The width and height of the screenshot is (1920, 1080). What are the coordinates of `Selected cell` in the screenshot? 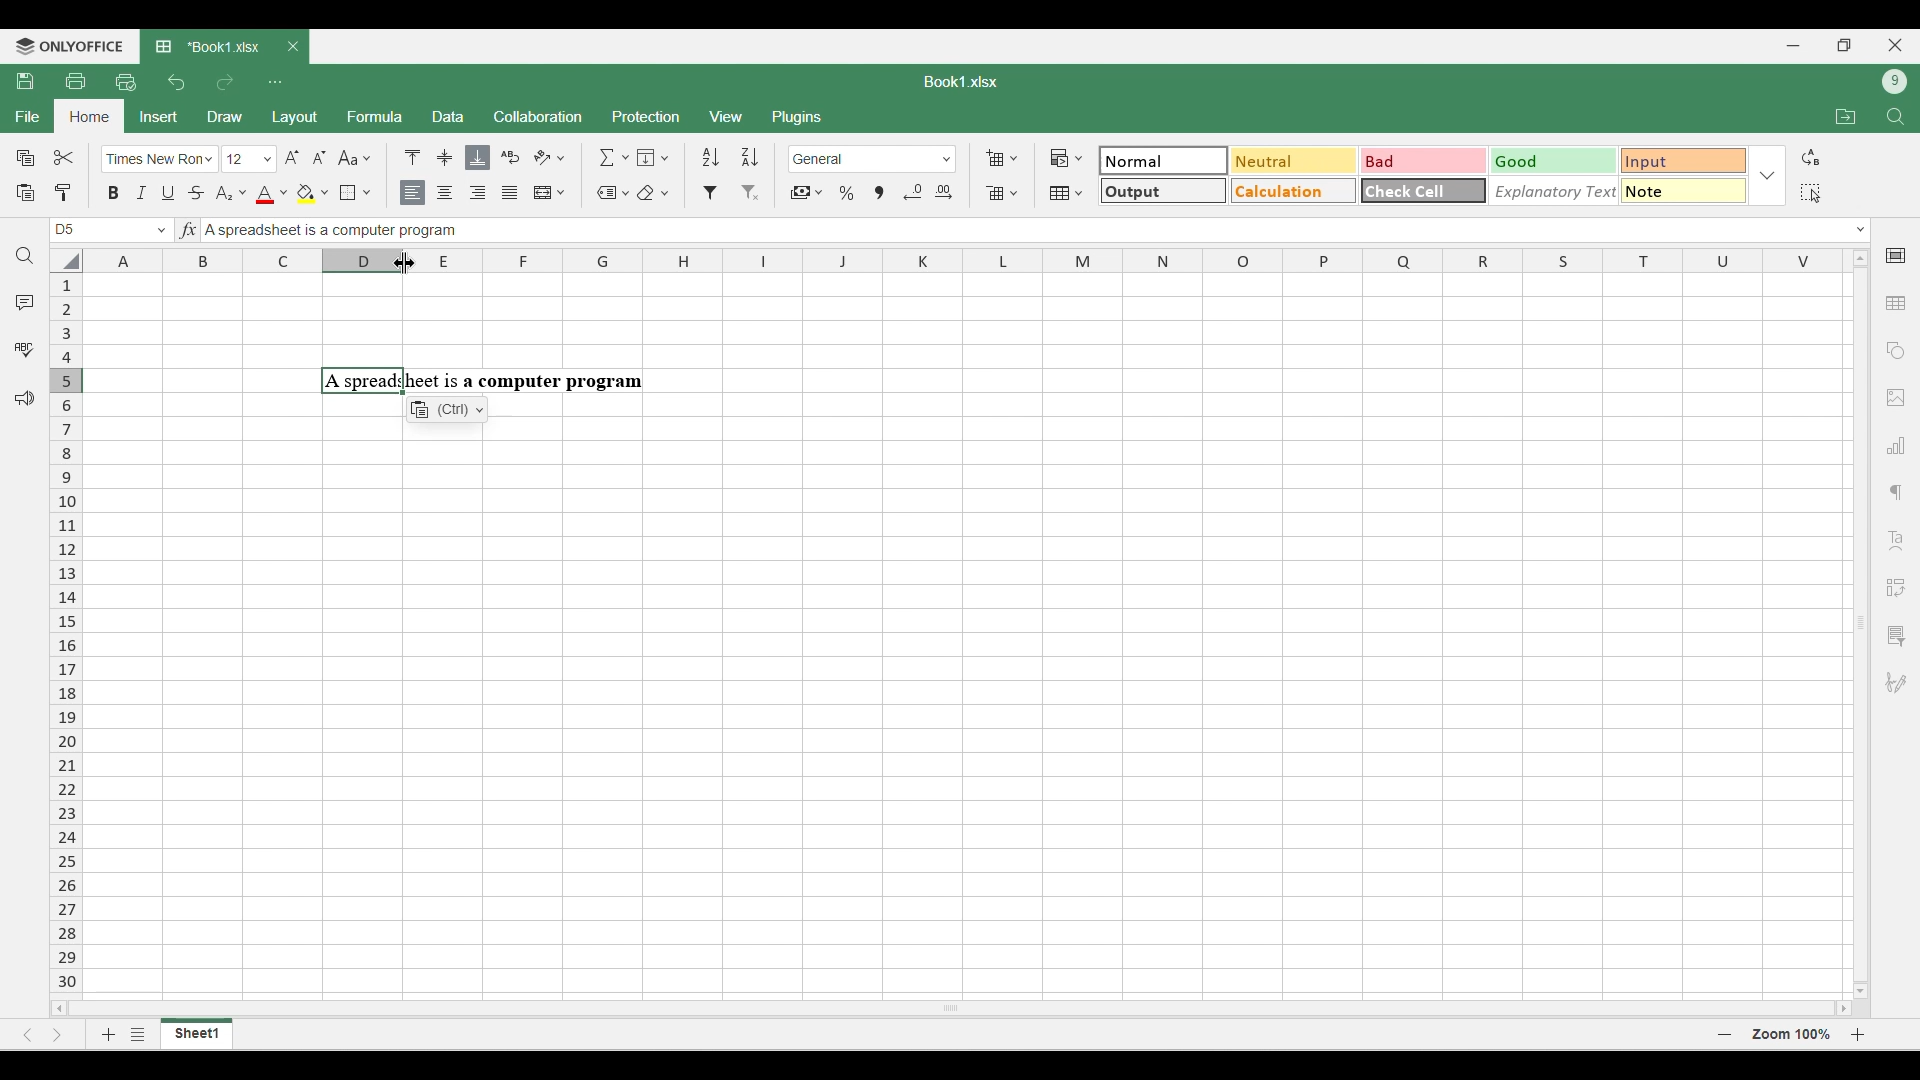 It's located at (65, 230).